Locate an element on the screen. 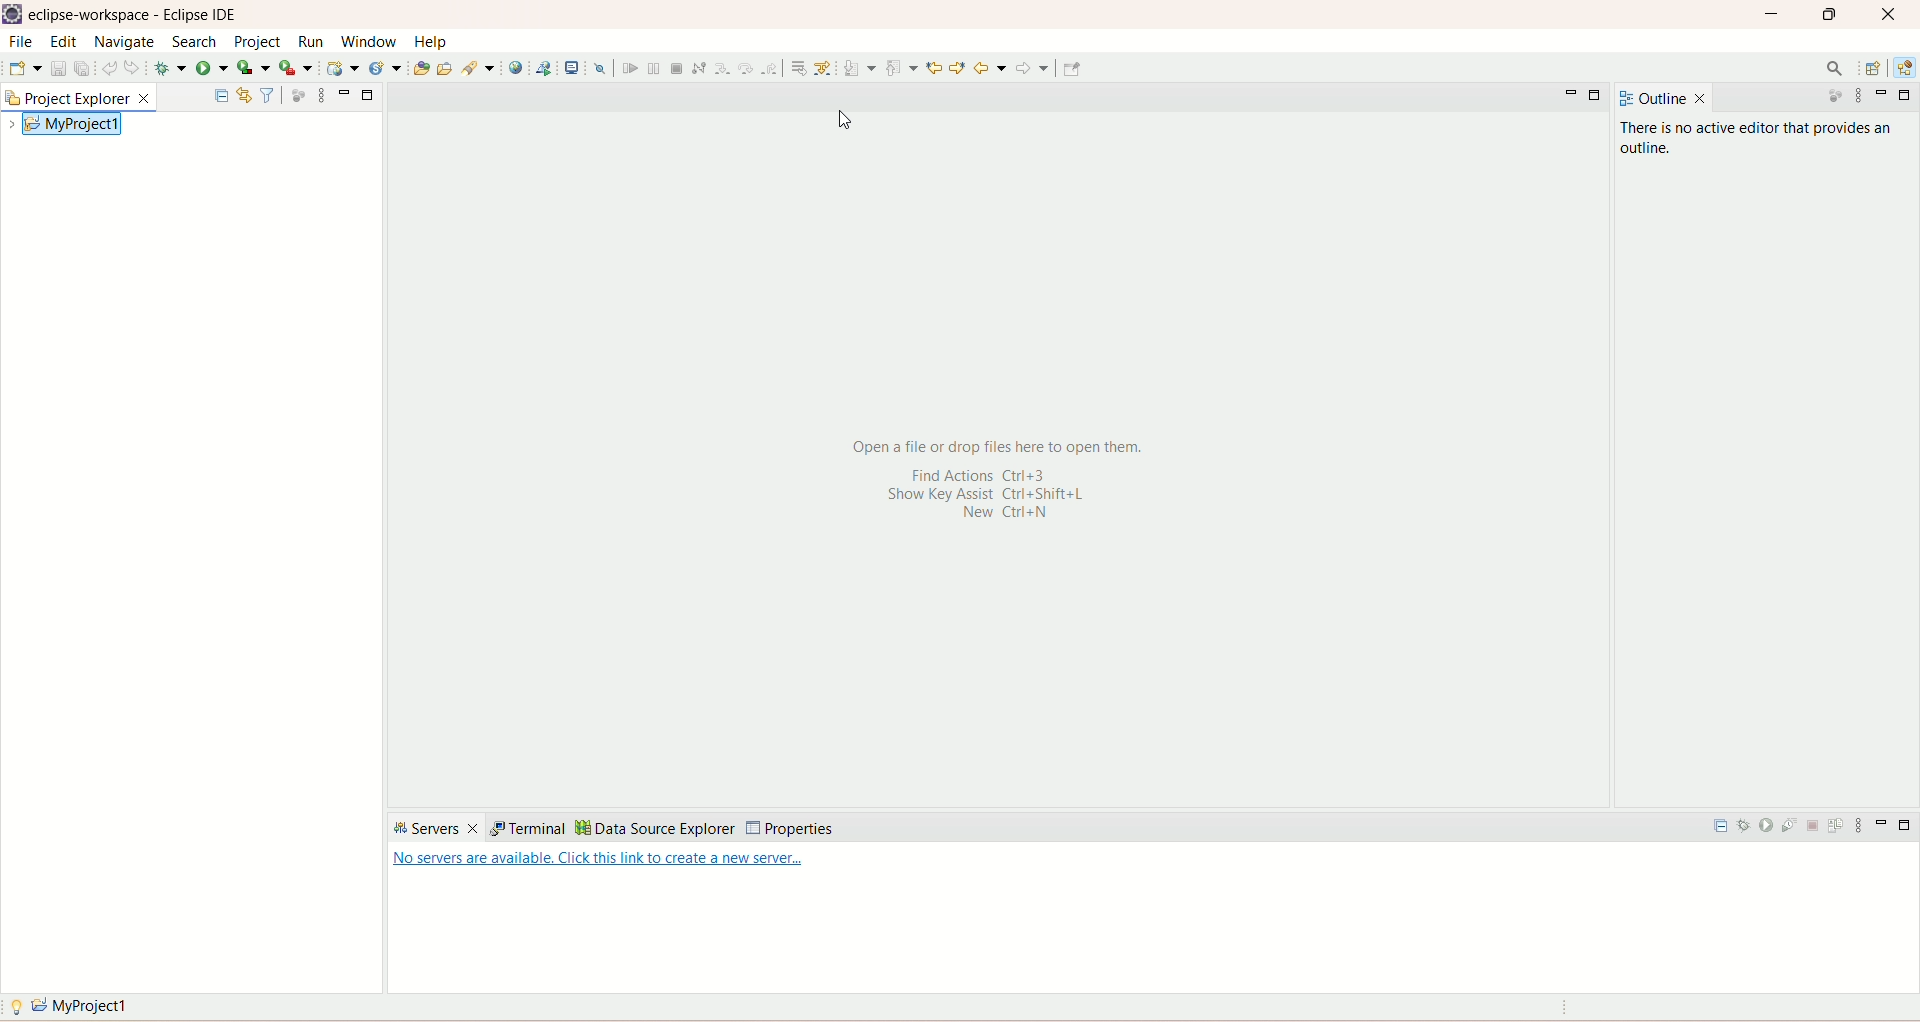 The image size is (1920, 1022). skip all breakpoints is located at coordinates (599, 68).